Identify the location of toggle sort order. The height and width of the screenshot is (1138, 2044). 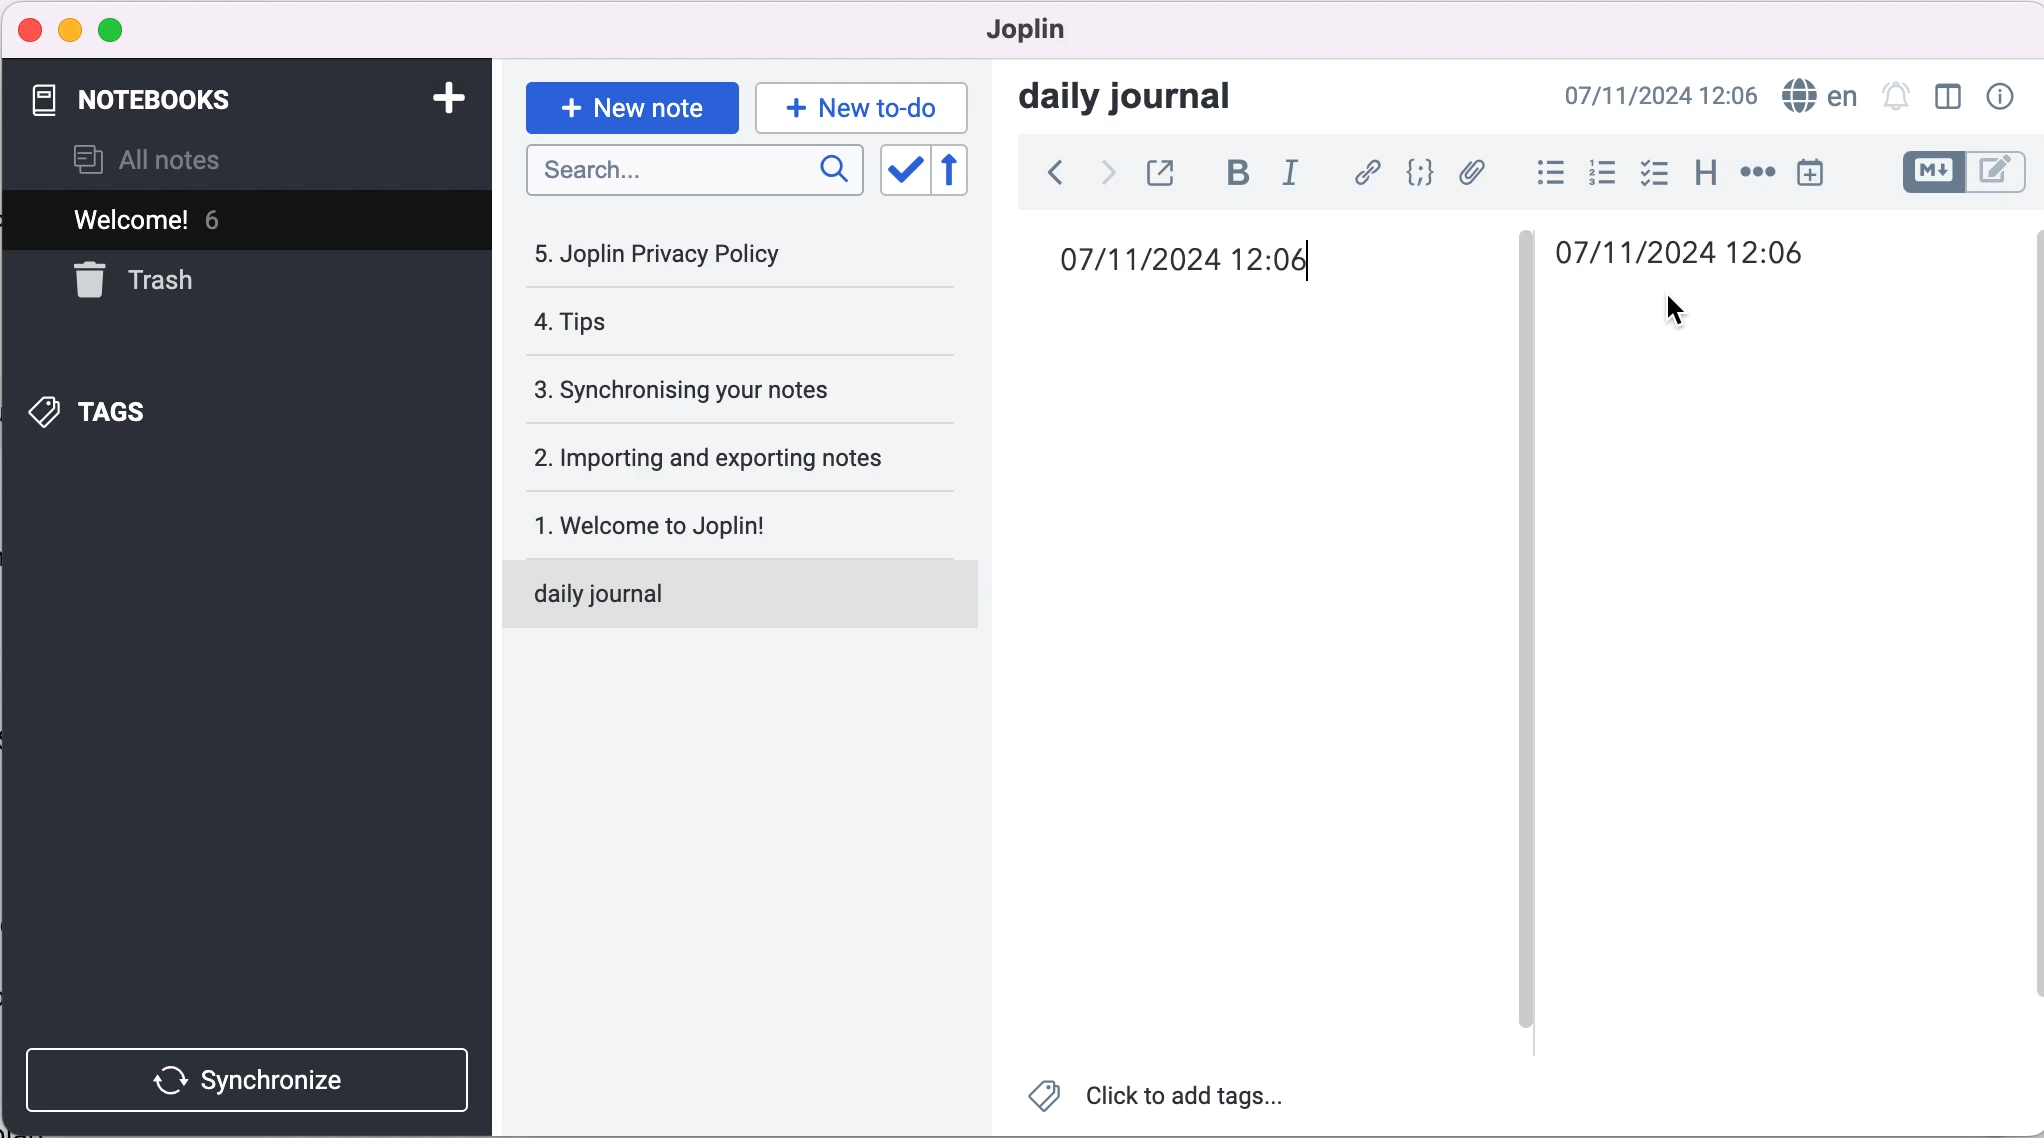
(904, 171).